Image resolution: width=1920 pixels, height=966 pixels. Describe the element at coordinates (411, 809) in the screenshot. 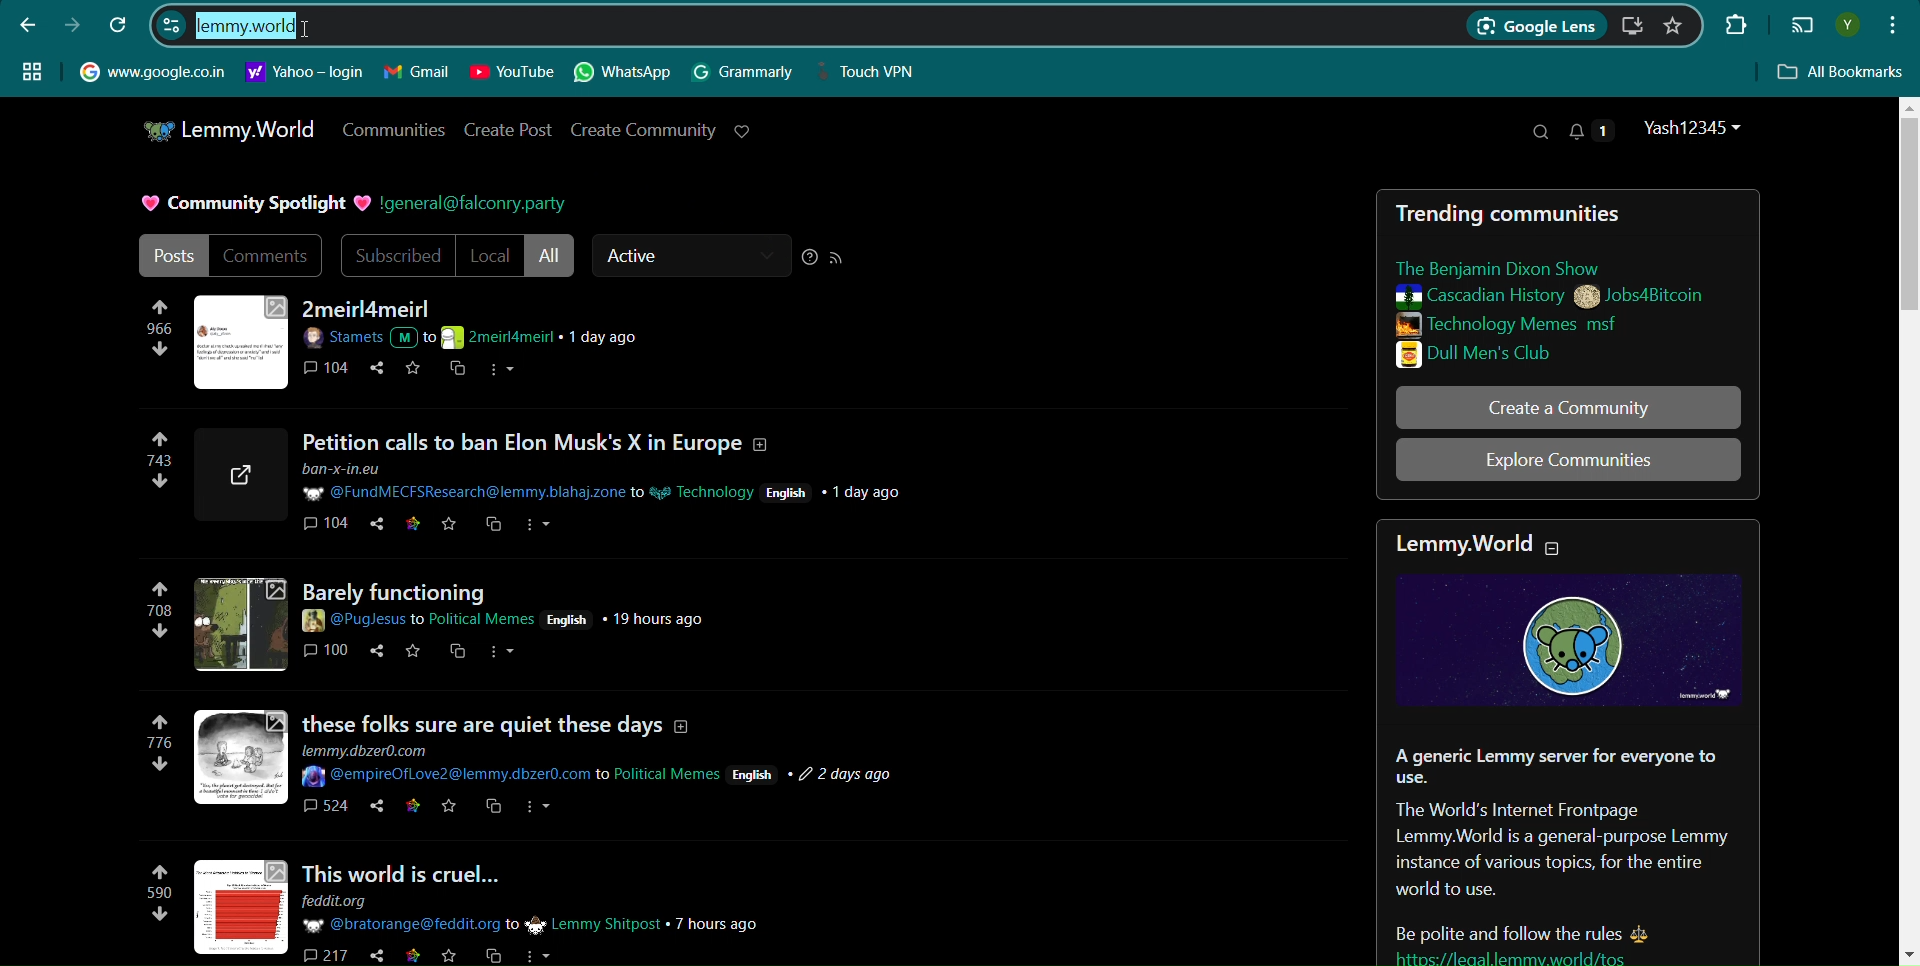

I see `star` at that location.